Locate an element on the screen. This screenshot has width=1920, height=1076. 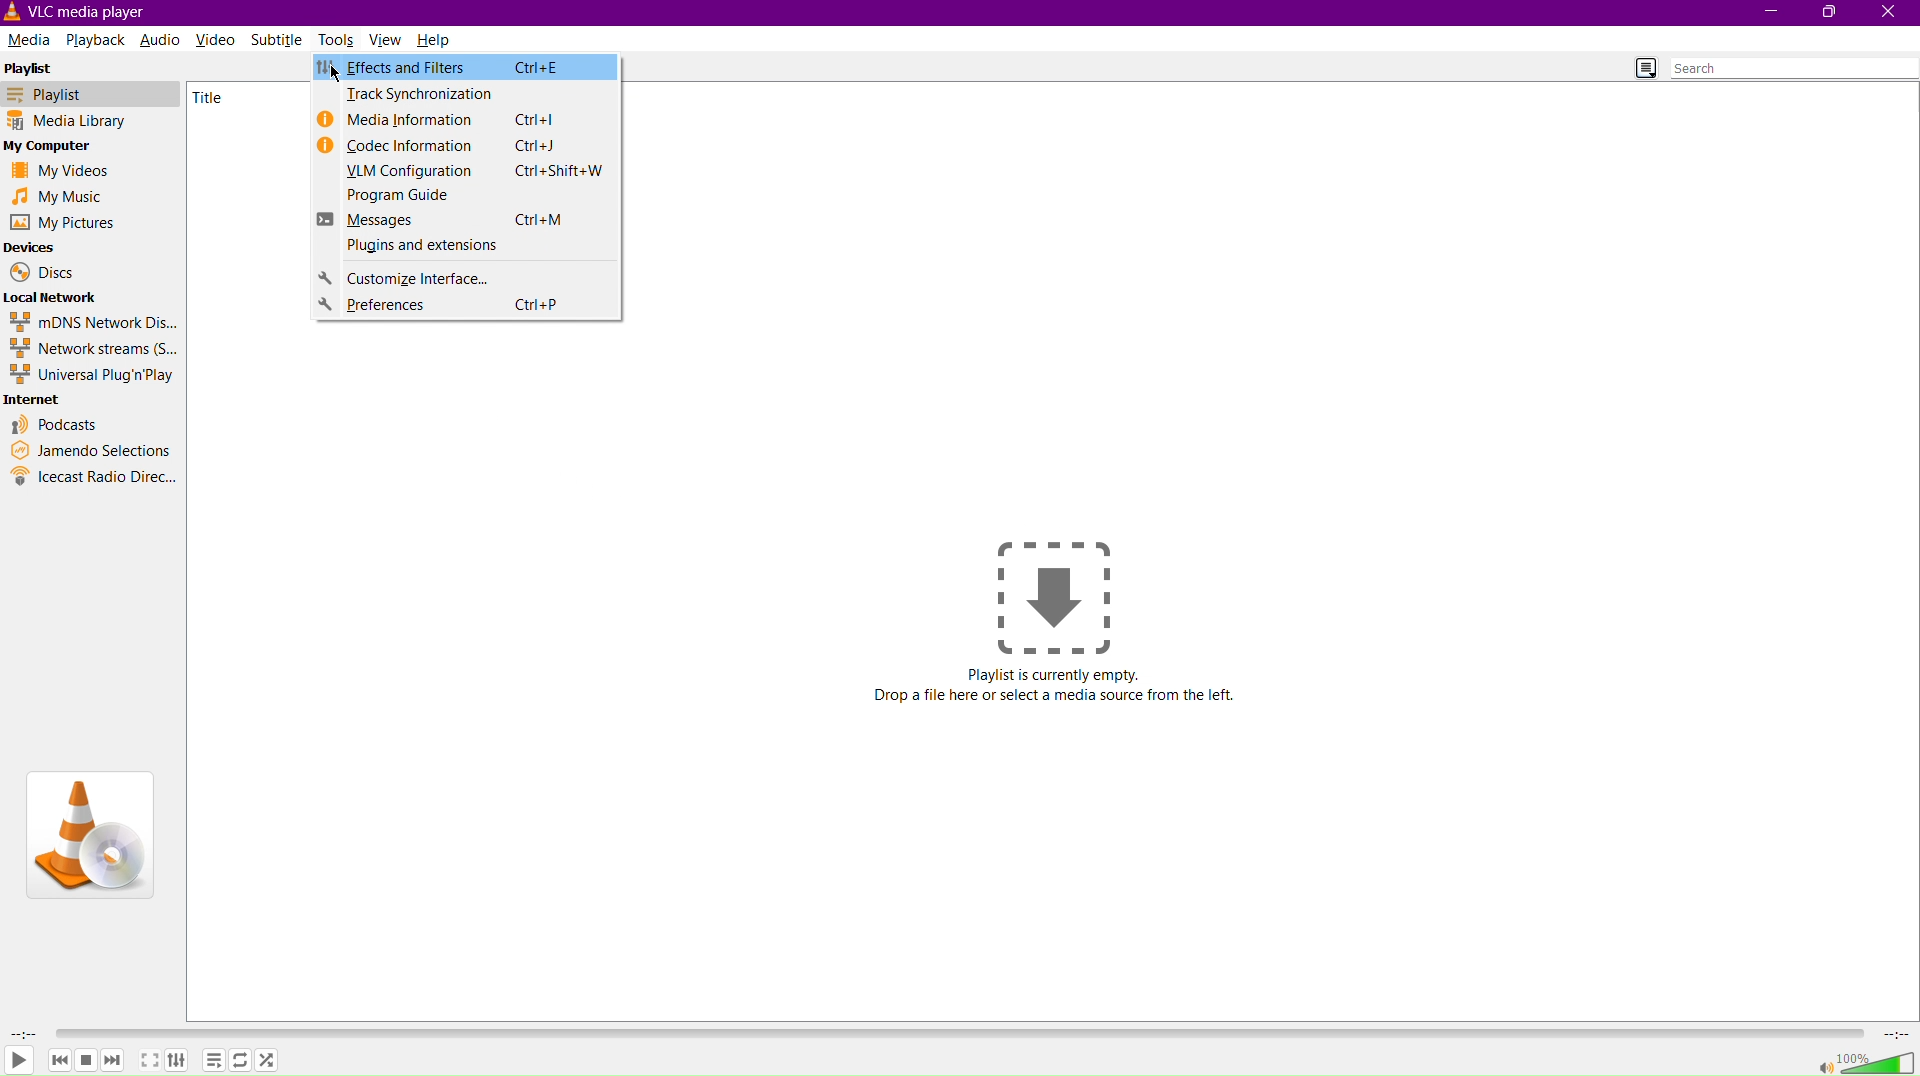
Playlist is located at coordinates (91, 93).